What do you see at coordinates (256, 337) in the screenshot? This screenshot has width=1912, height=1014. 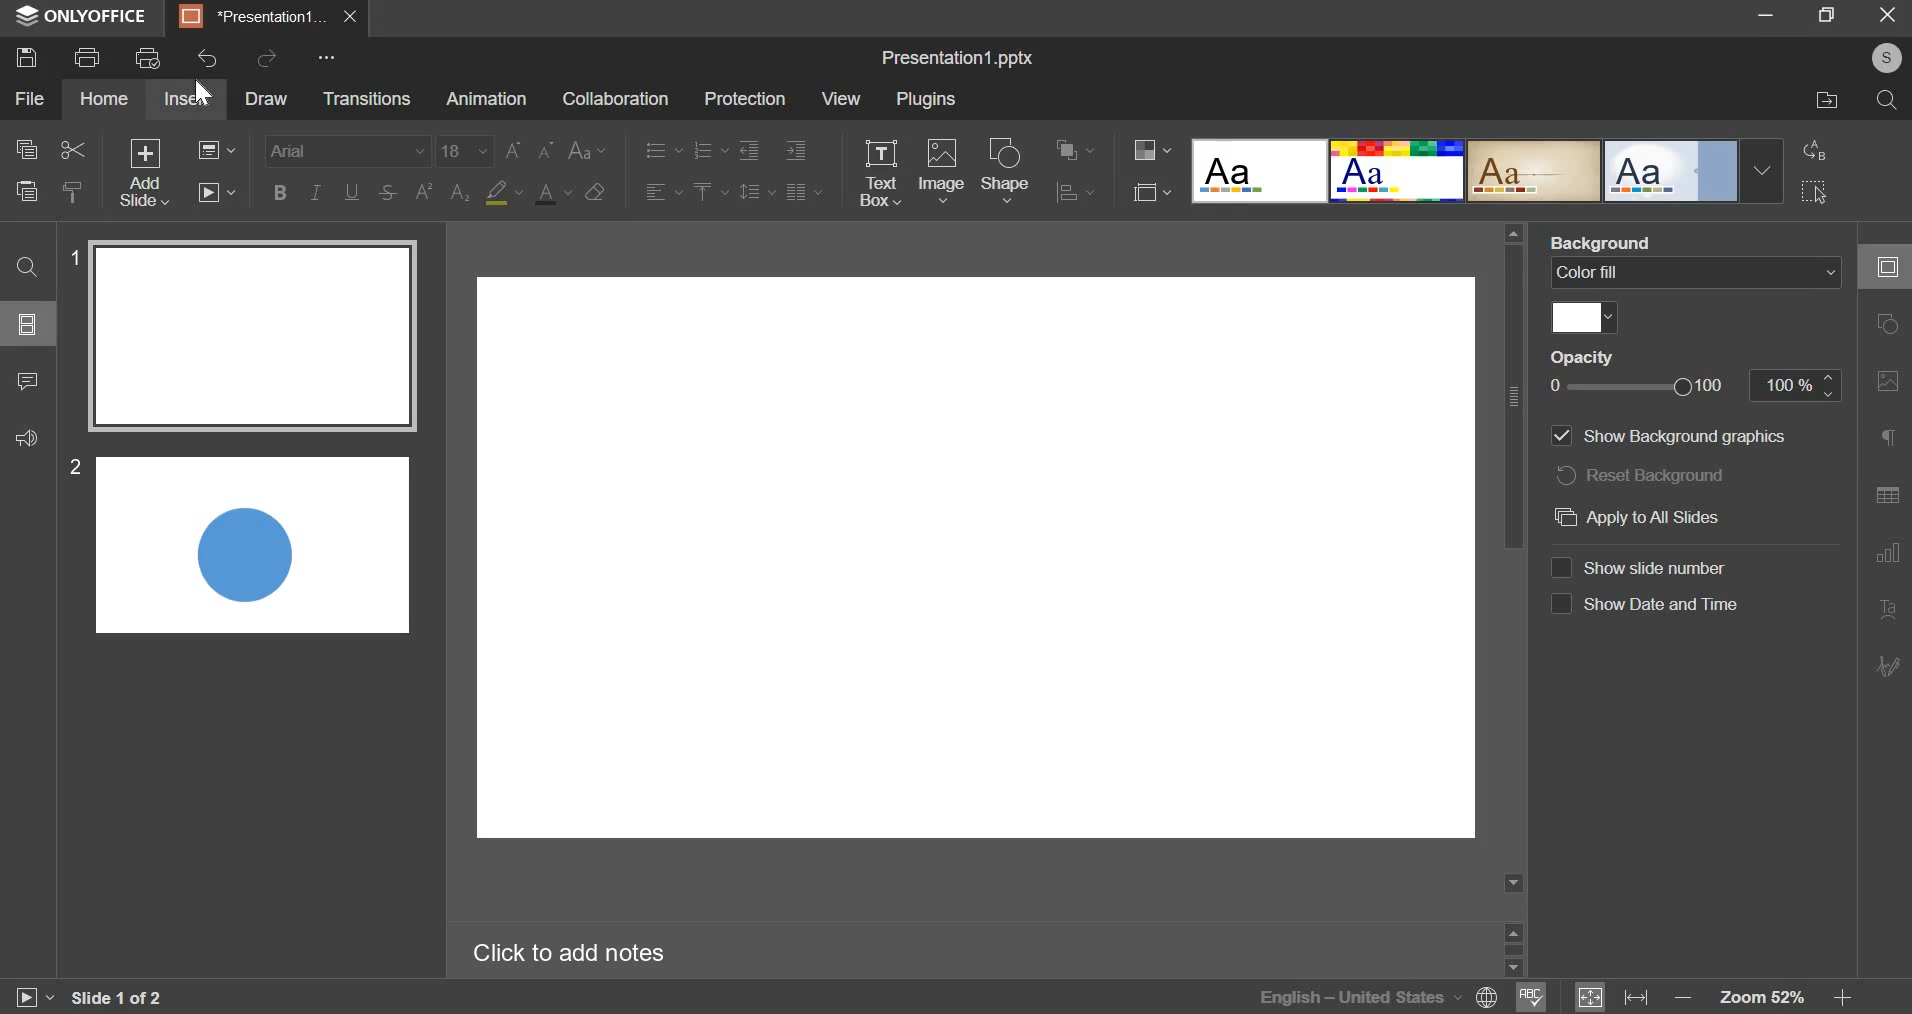 I see `slide 1 preview` at bounding box center [256, 337].